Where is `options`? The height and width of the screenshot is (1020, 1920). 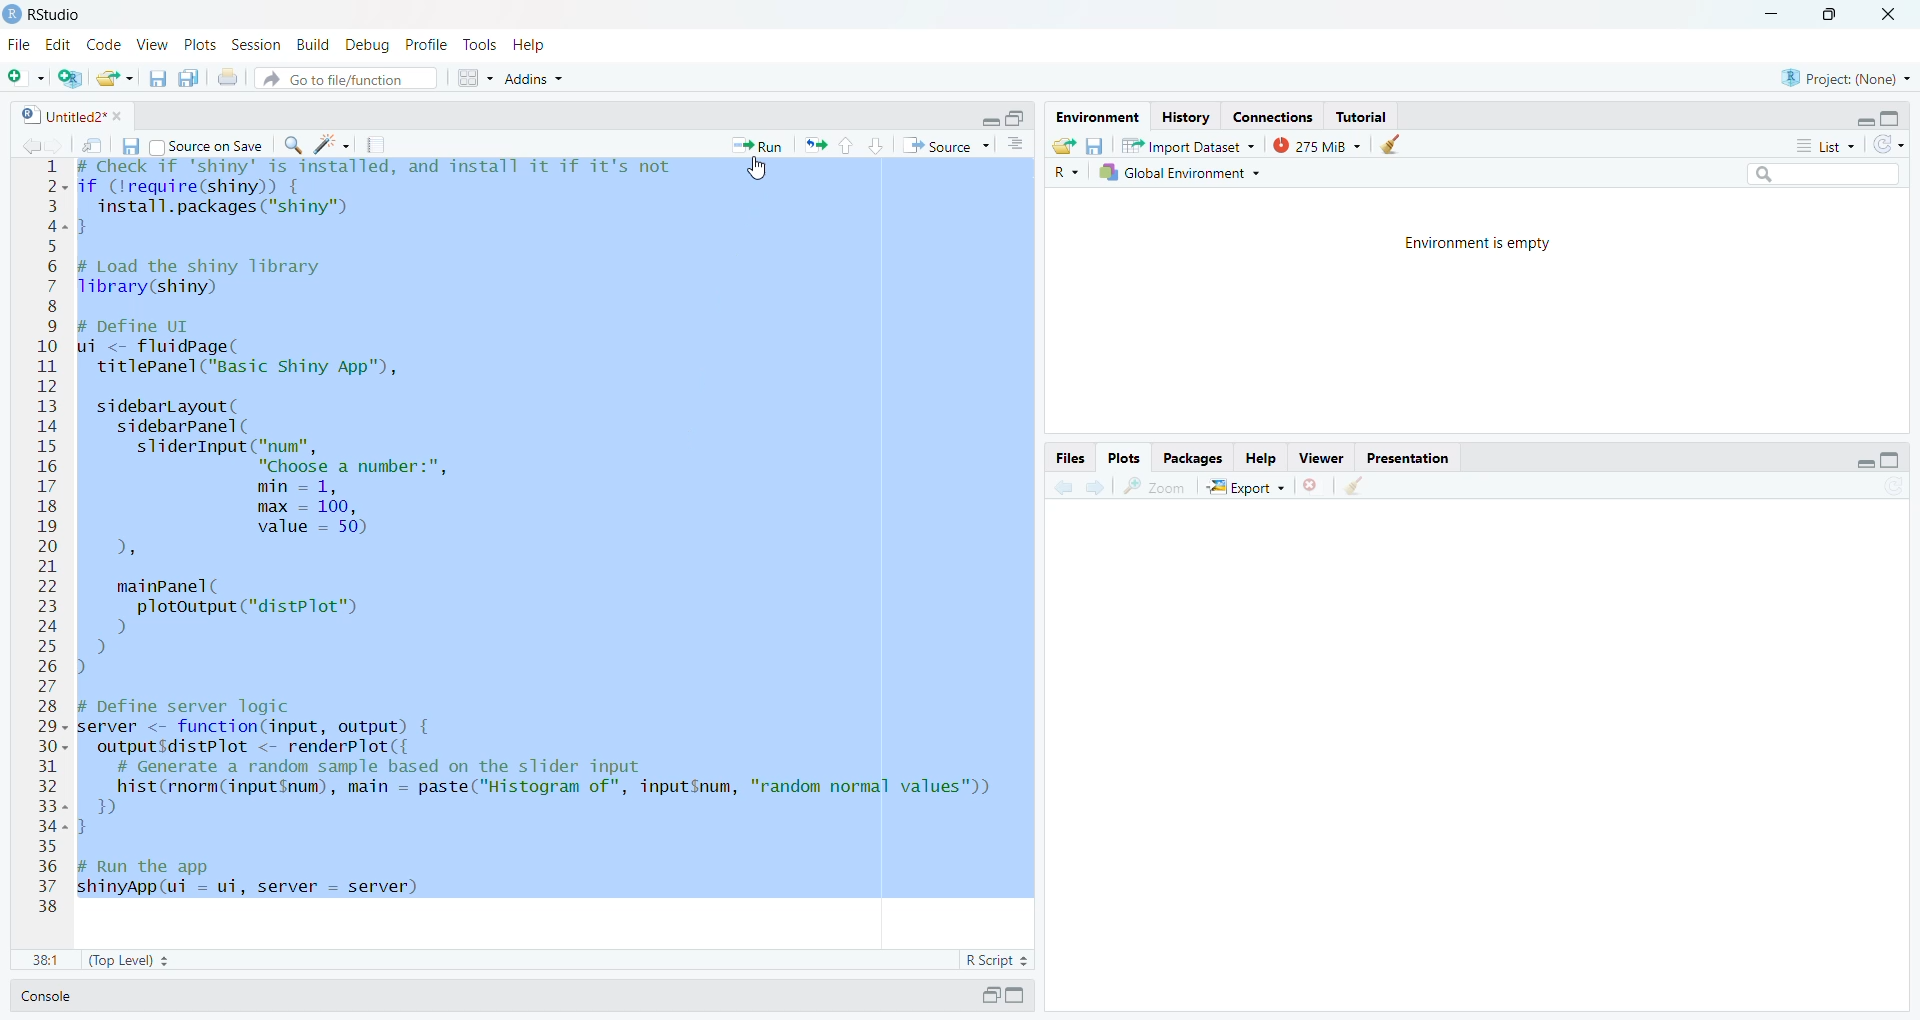
options is located at coordinates (475, 77).